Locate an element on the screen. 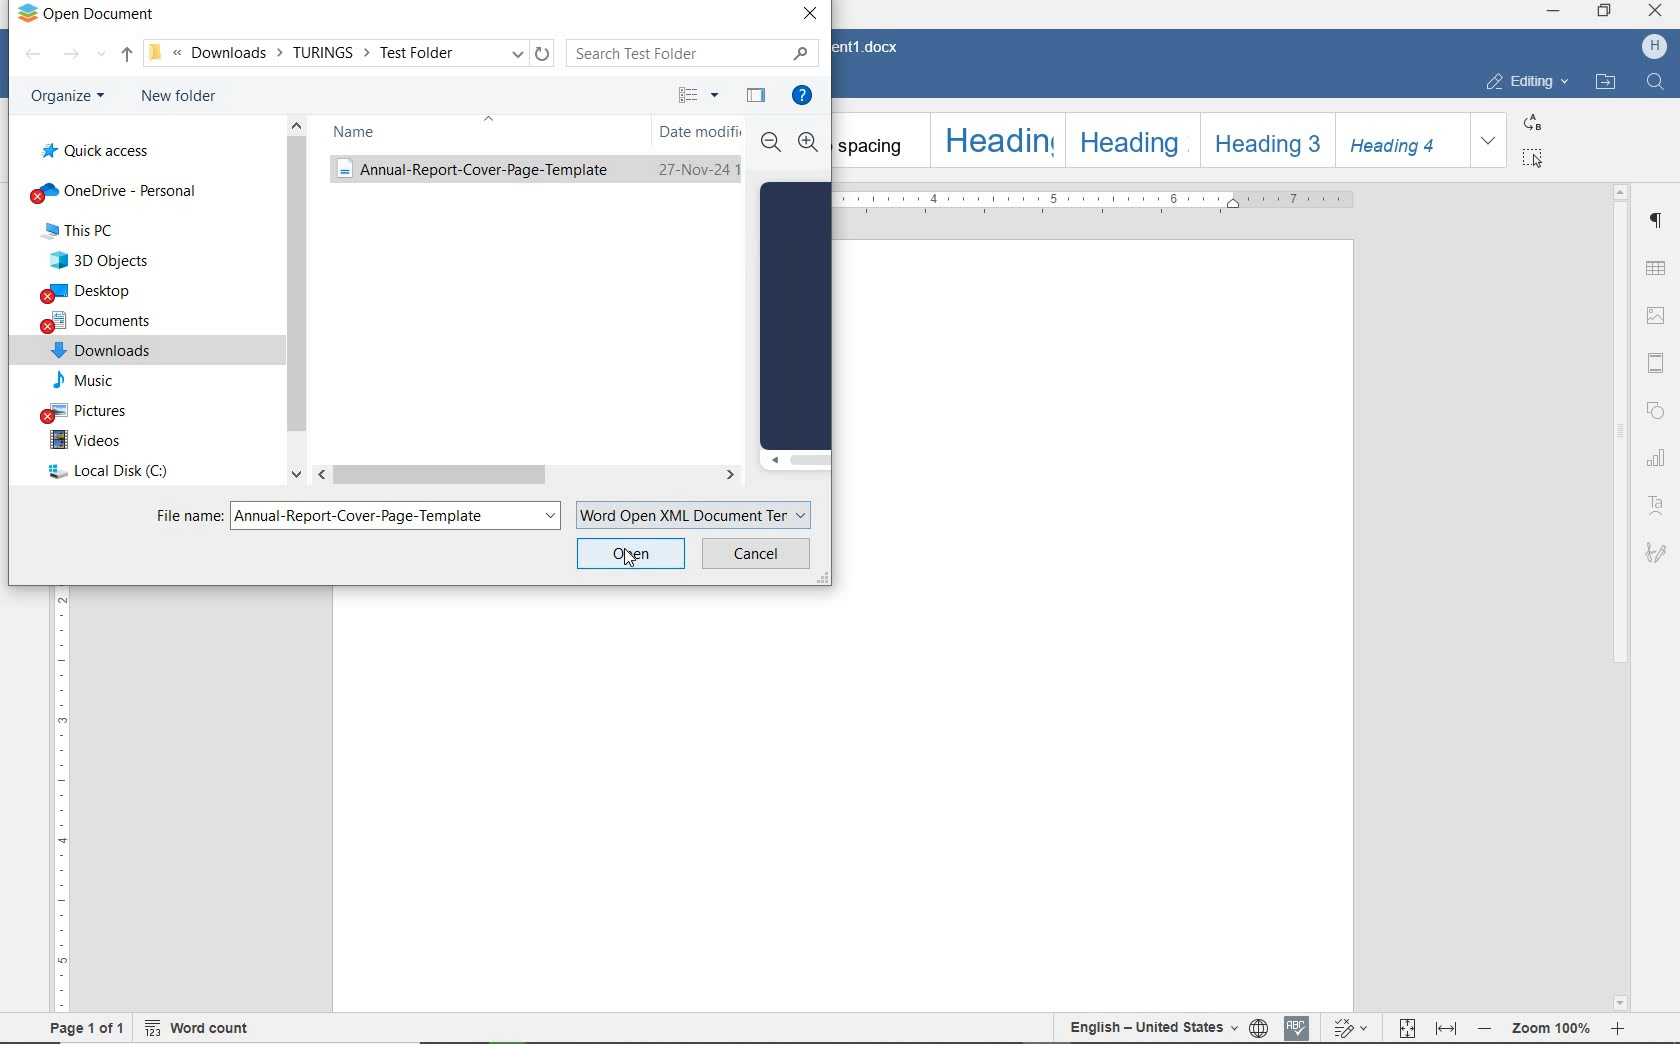  heading 2 is located at coordinates (1130, 138).